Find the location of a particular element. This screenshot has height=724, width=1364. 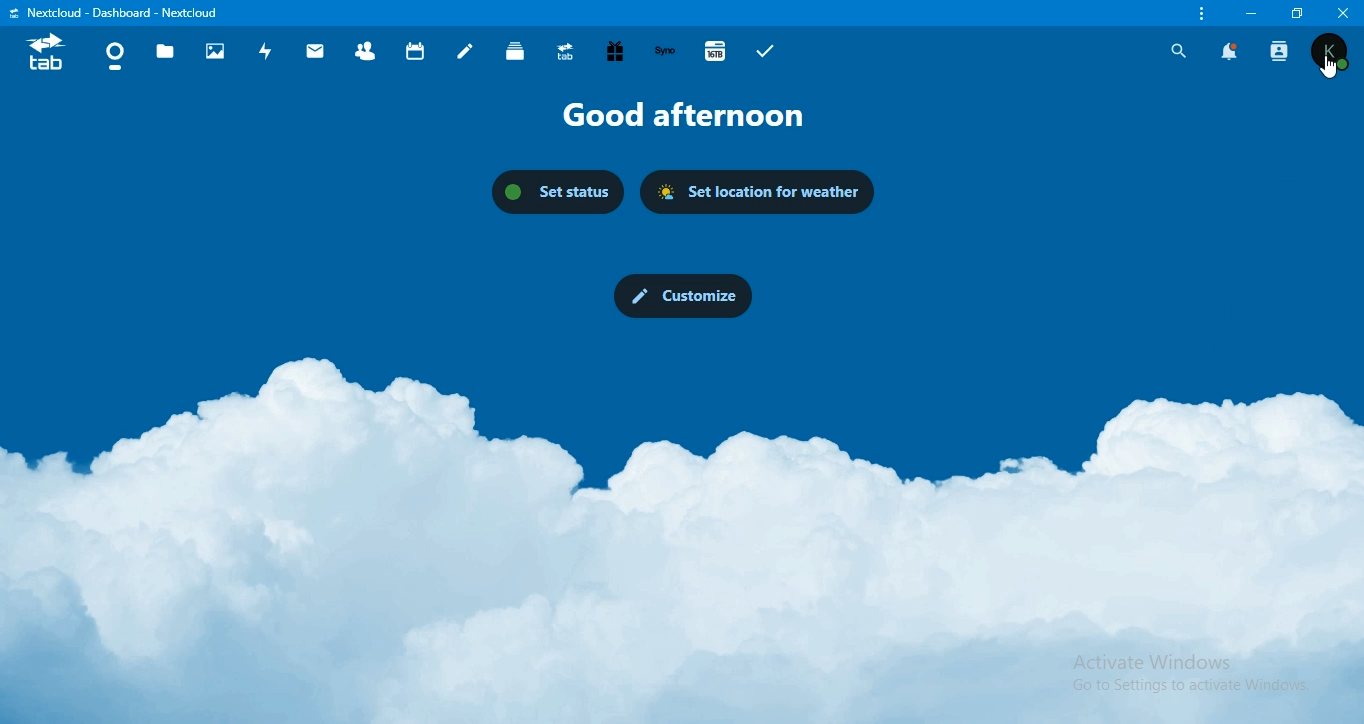

view profile is located at coordinates (1331, 52).